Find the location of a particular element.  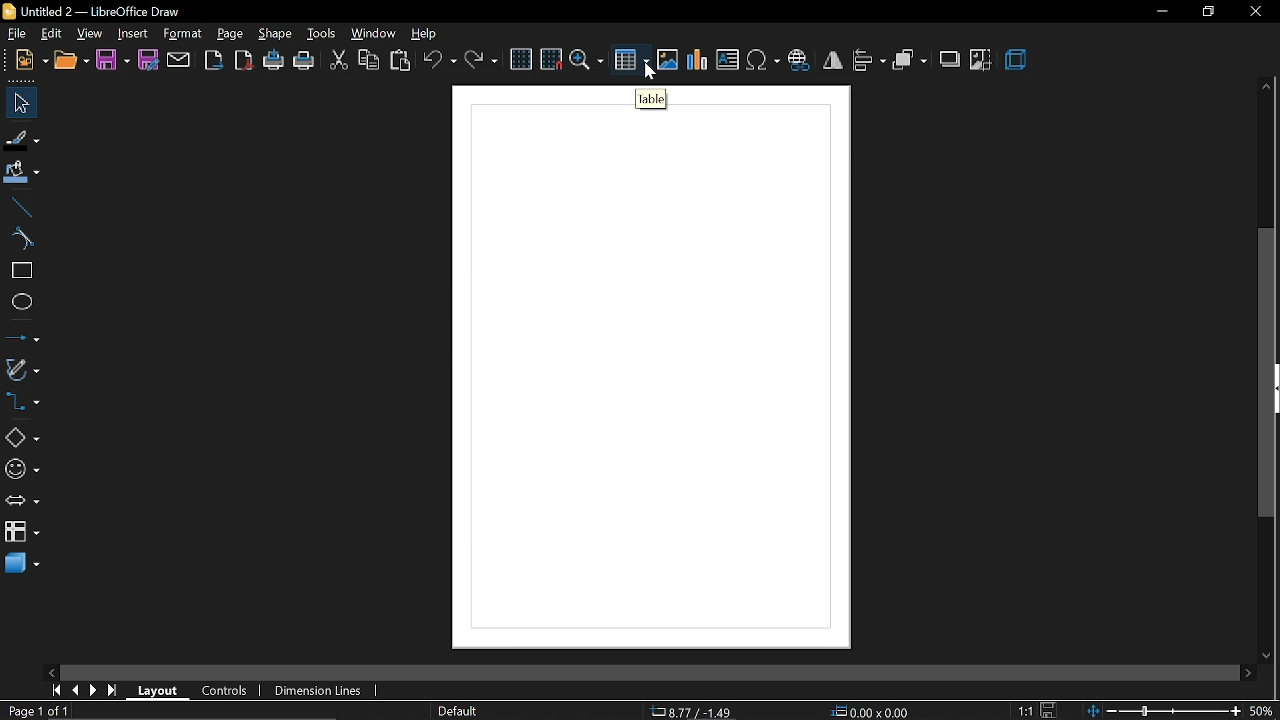

export is located at coordinates (214, 61).